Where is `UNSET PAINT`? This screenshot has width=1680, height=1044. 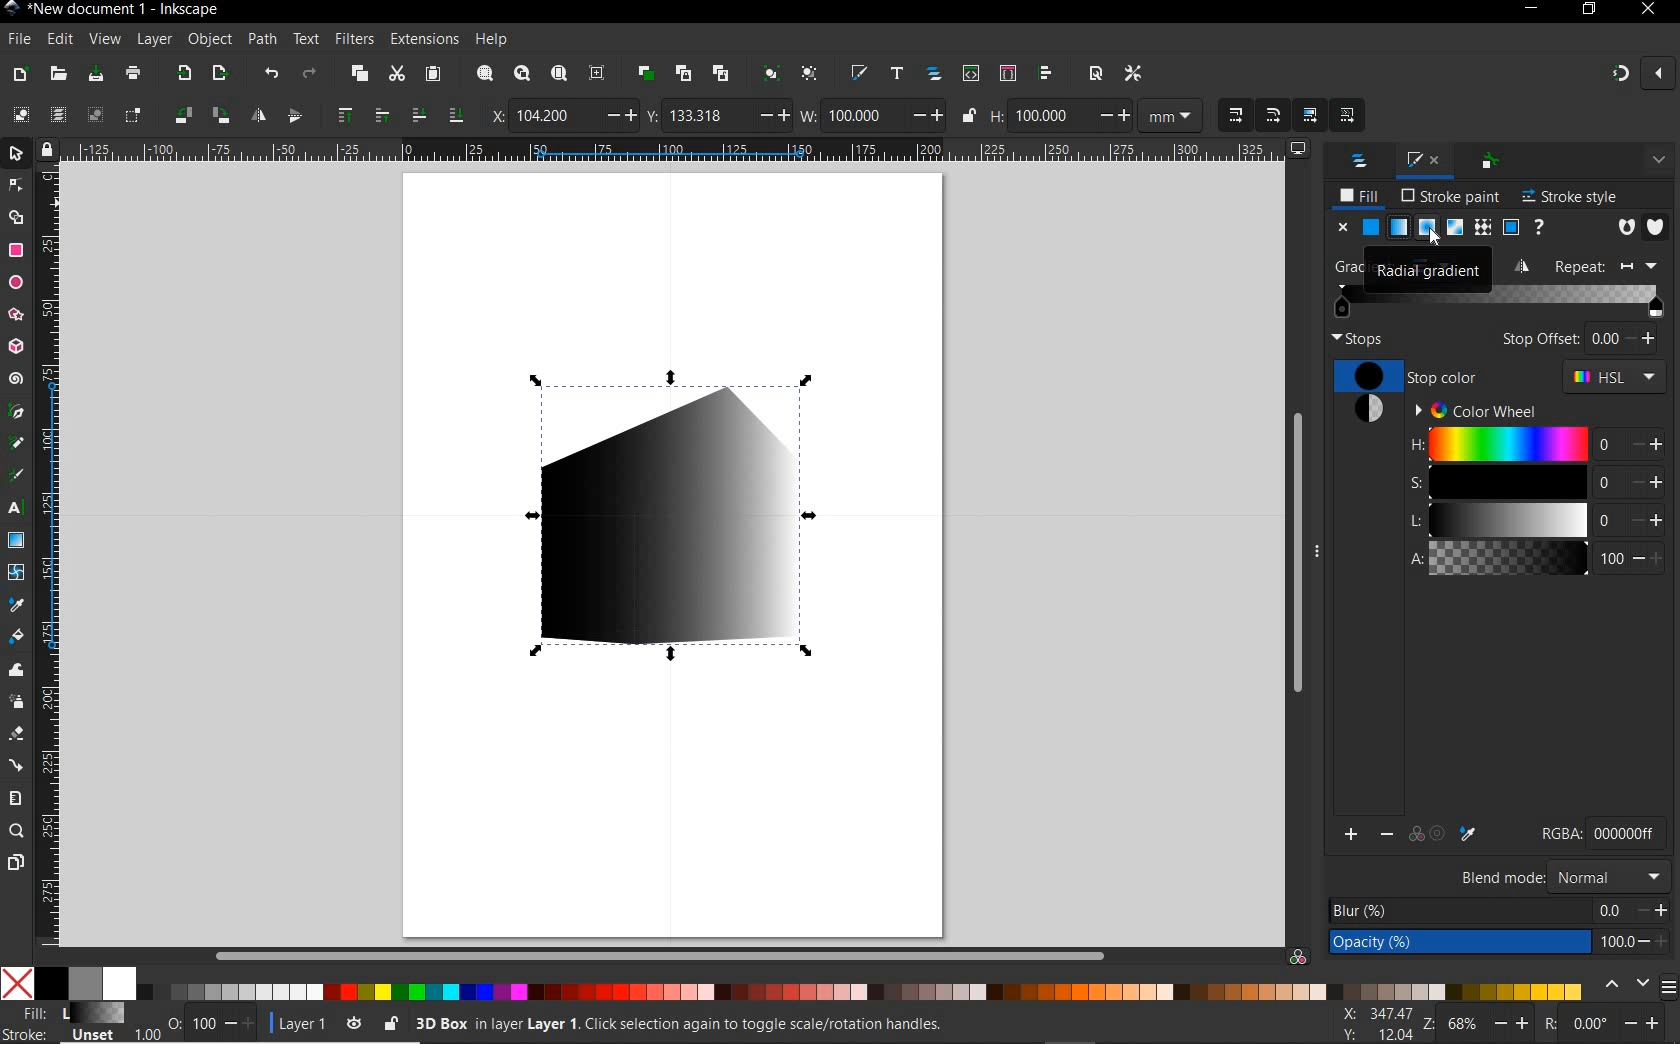
UNSET PAINT is located at coordinates (1542, 230).